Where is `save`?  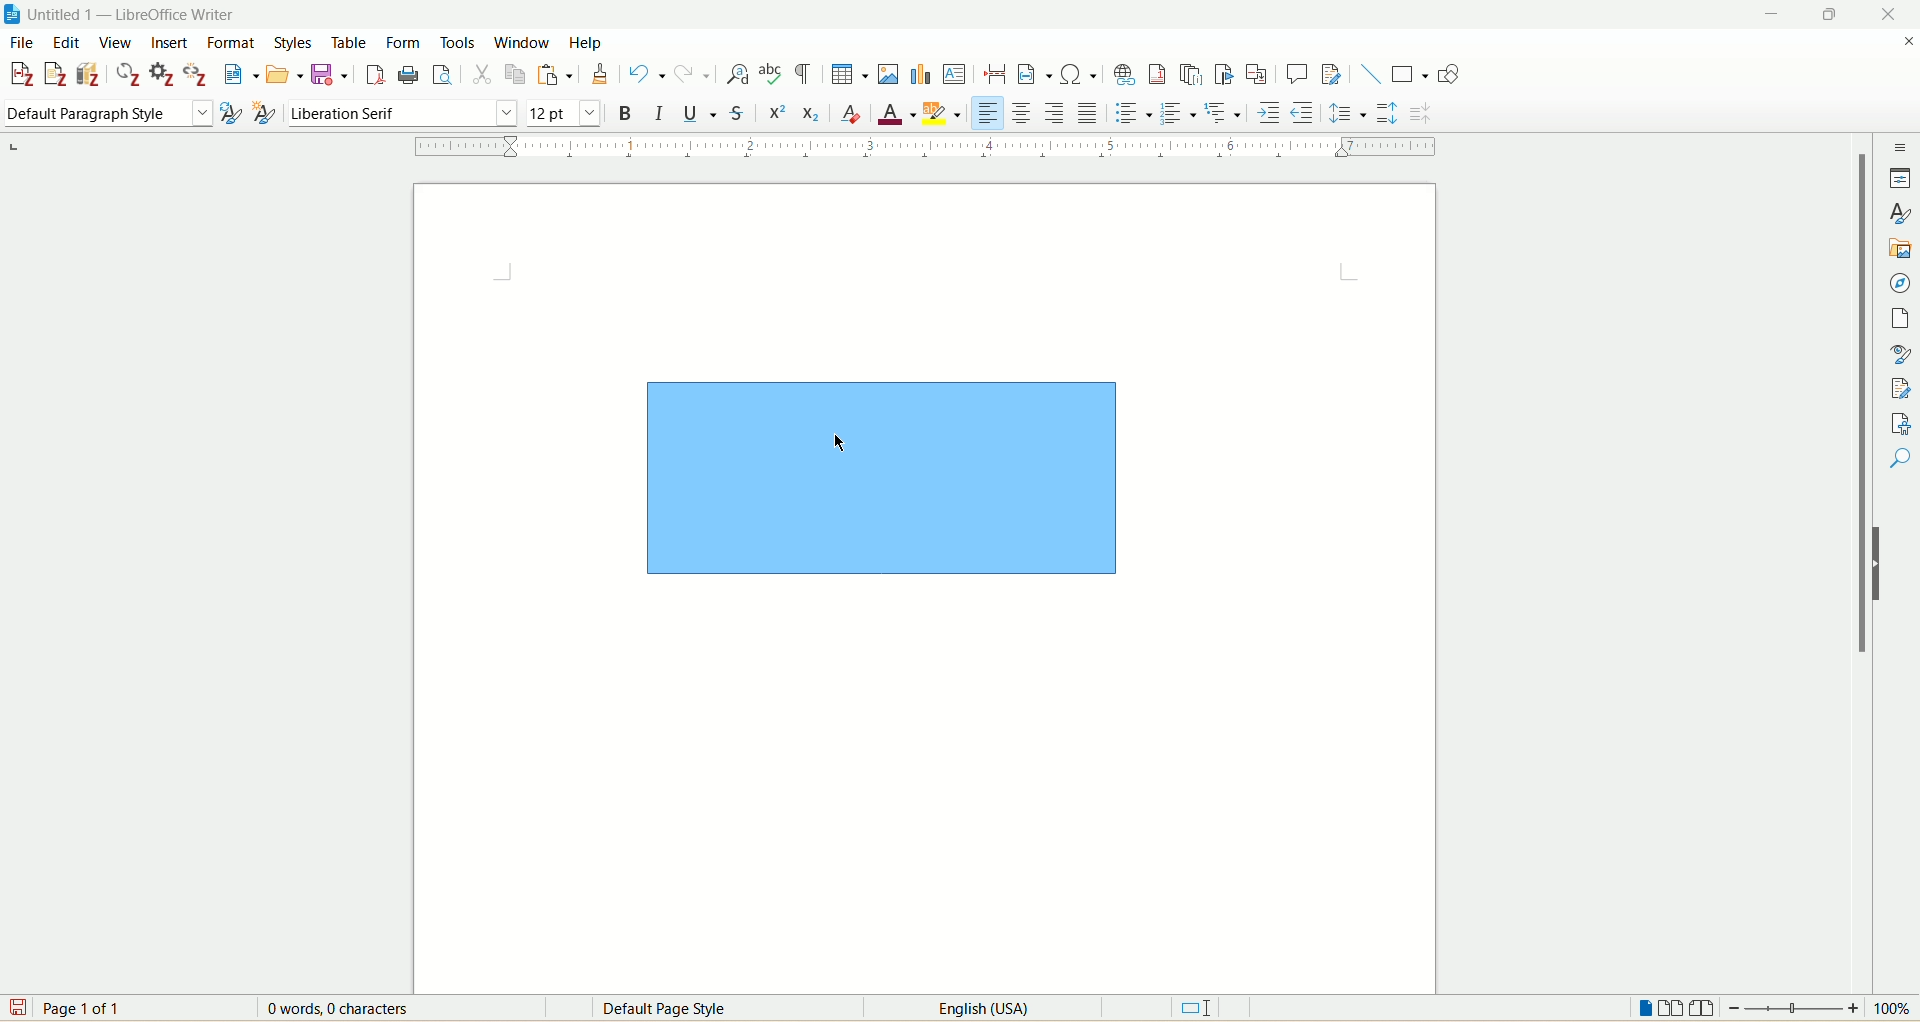 save is located at coordinates (328, 77).